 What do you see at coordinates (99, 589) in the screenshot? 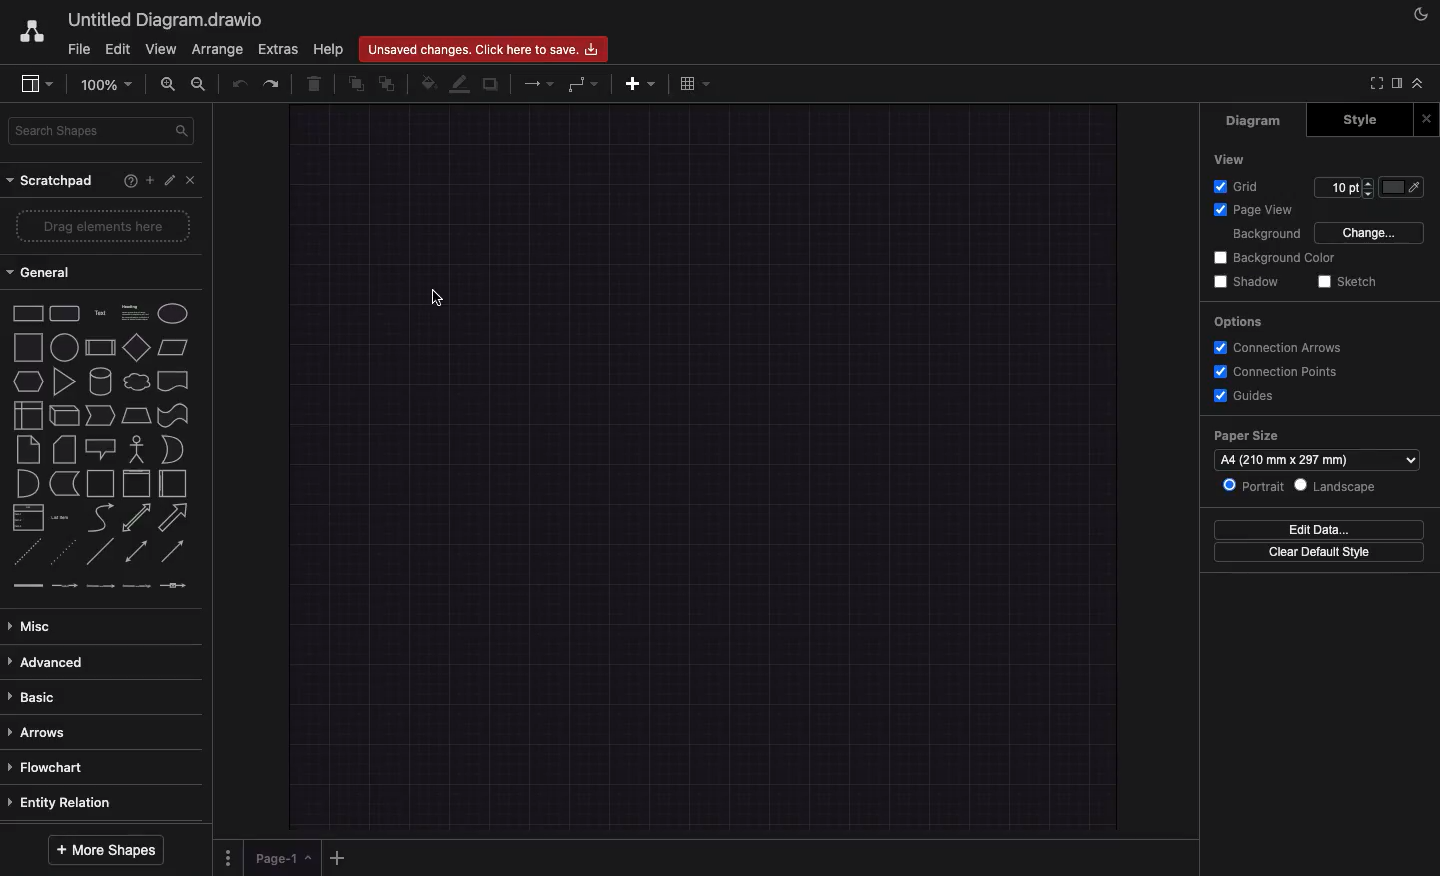
I see `connector with 2 label` at bounding box center [99, 589].